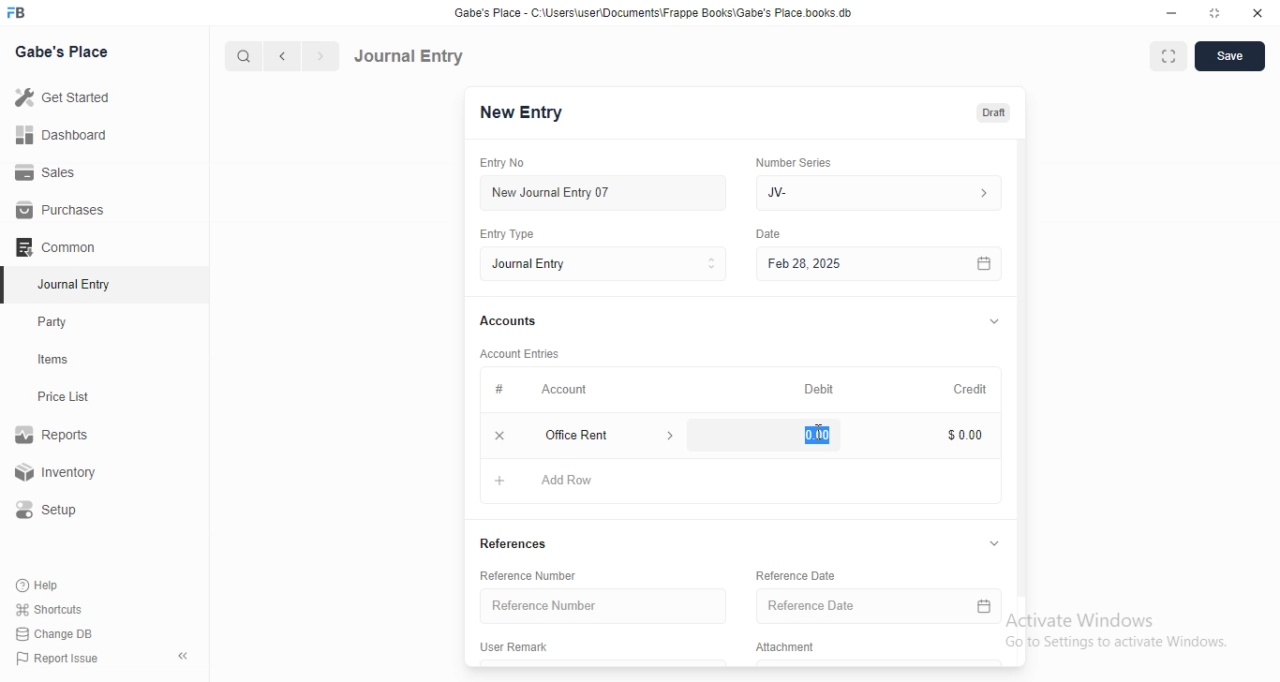 This screenshot has height=682, width=1280. Describe the element at coordinates (880, 265) in the screenshot. I see `Feb 28, 2025` at that location.